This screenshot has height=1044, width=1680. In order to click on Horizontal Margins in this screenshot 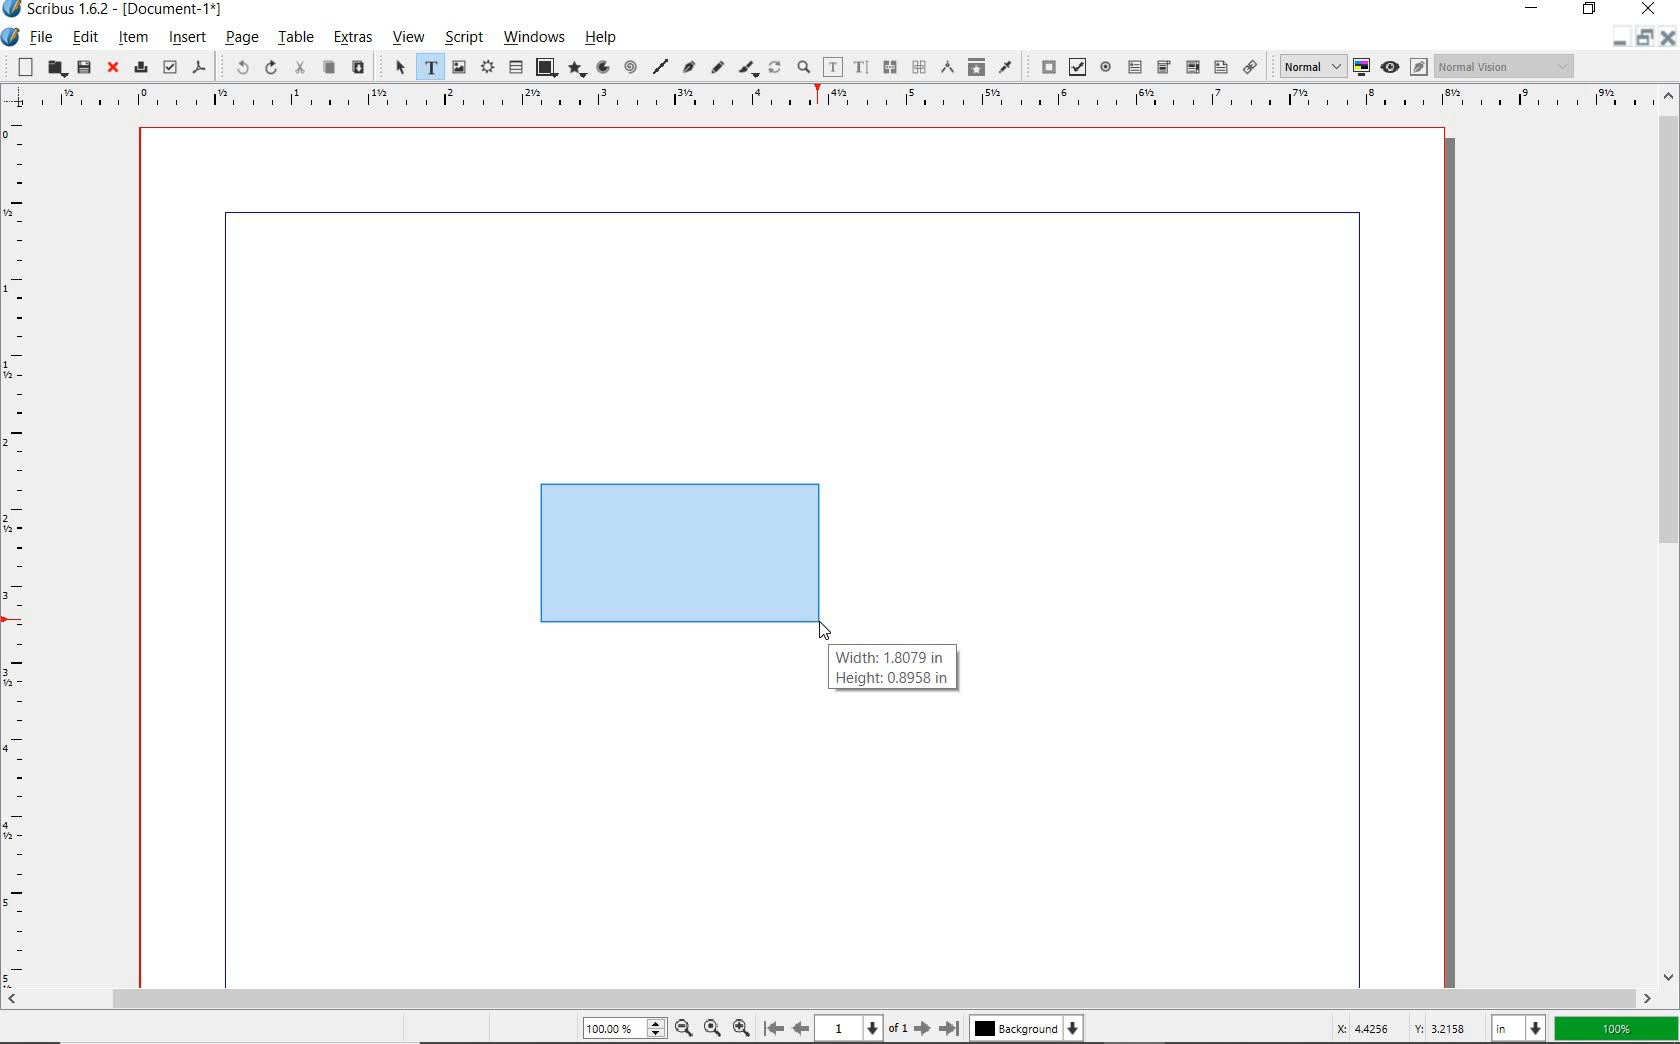, I will do `click(840, 97)`.